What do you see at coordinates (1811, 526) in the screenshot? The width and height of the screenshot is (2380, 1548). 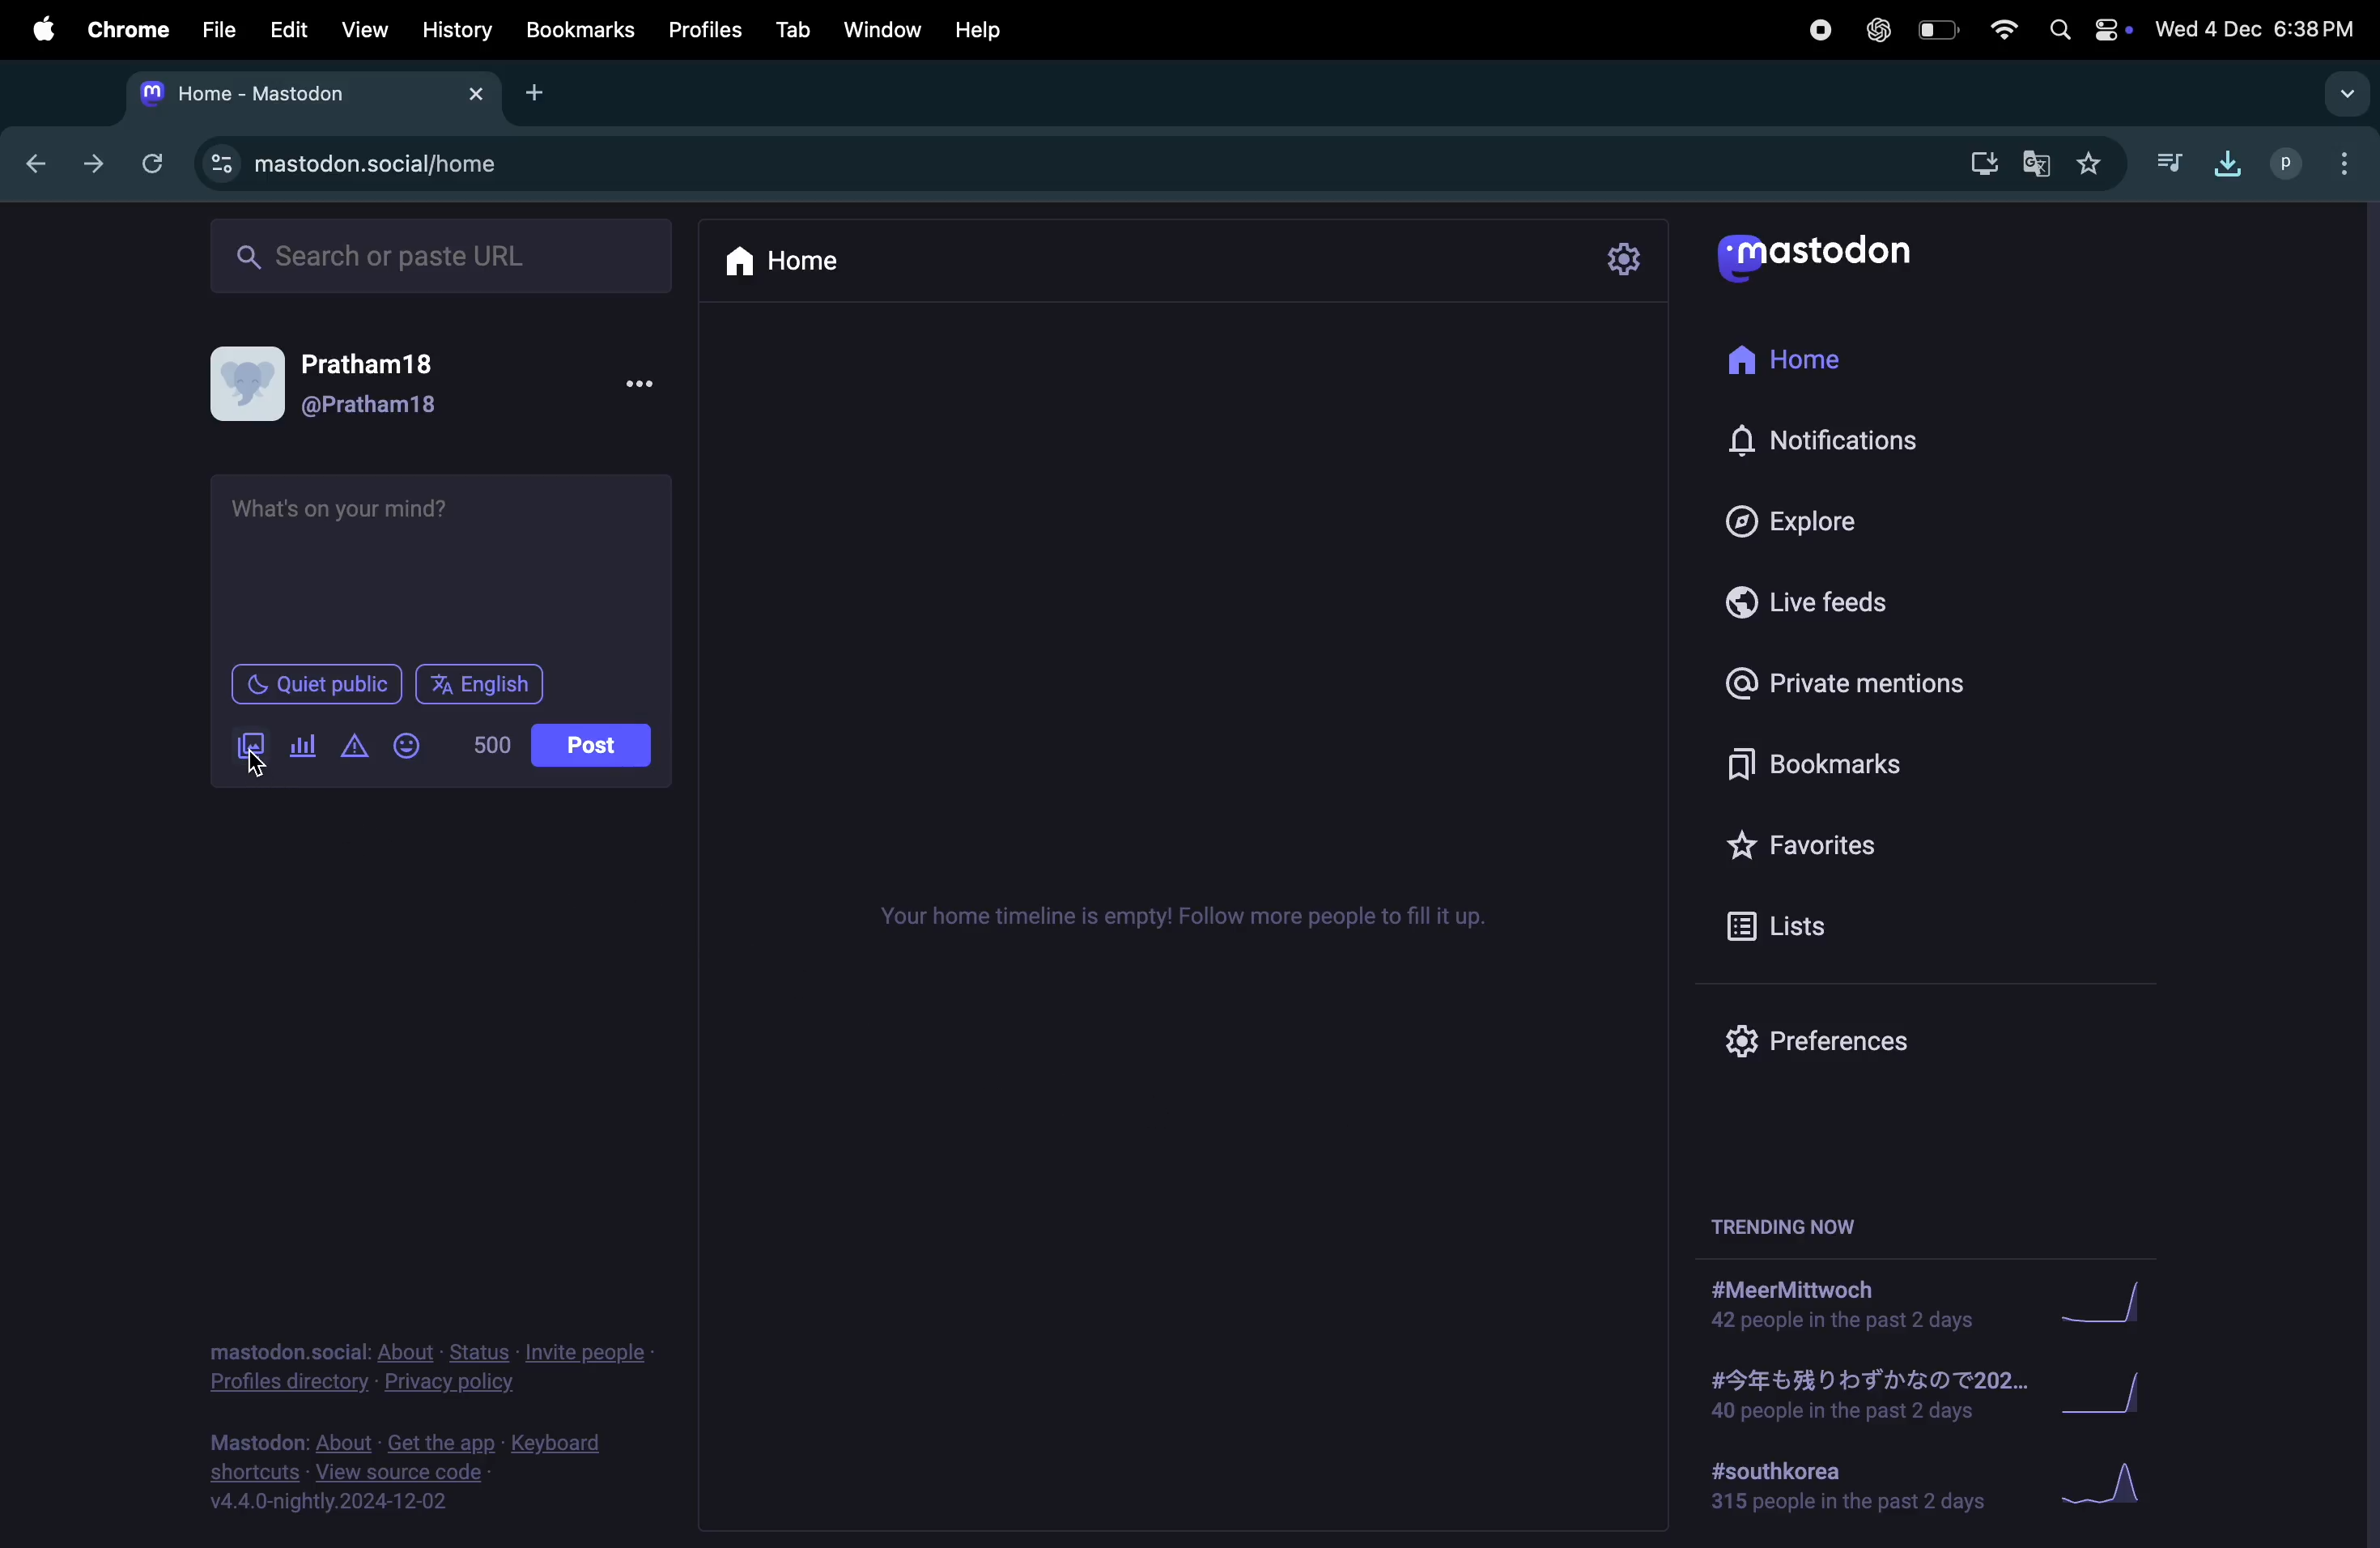 I see `explore` at bounding box center [1811, 526].